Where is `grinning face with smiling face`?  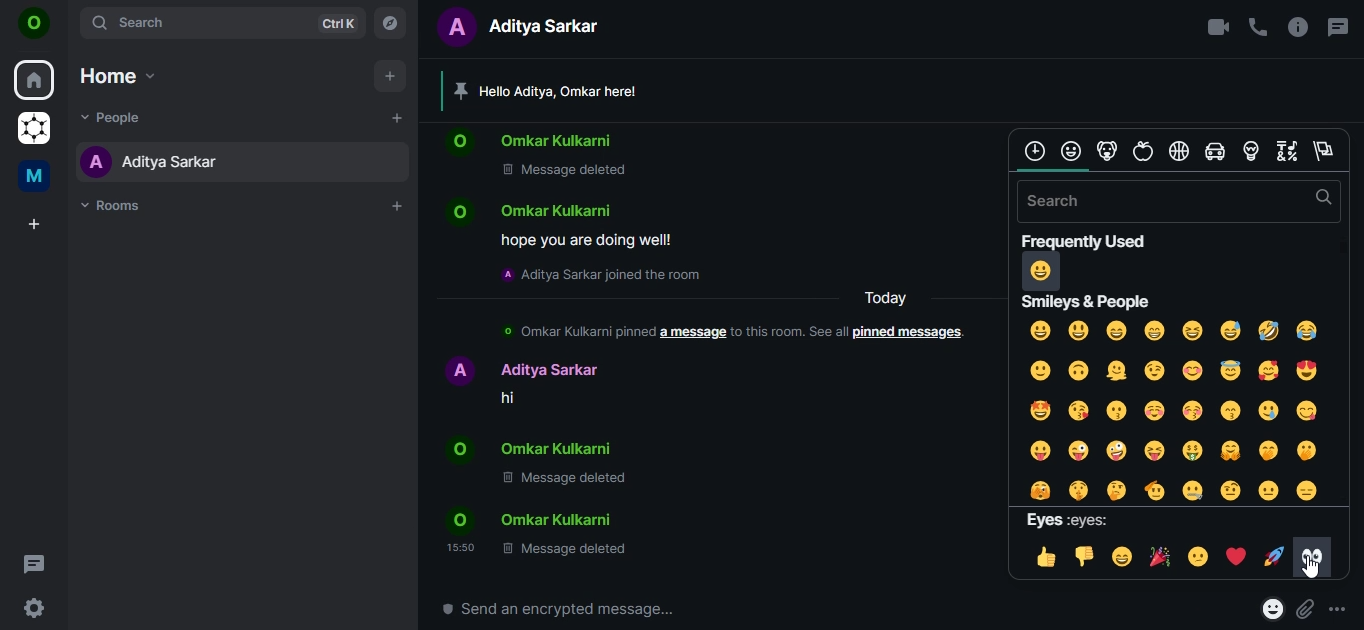 grinning face with smiling face is located at coordinates (1122, 557).